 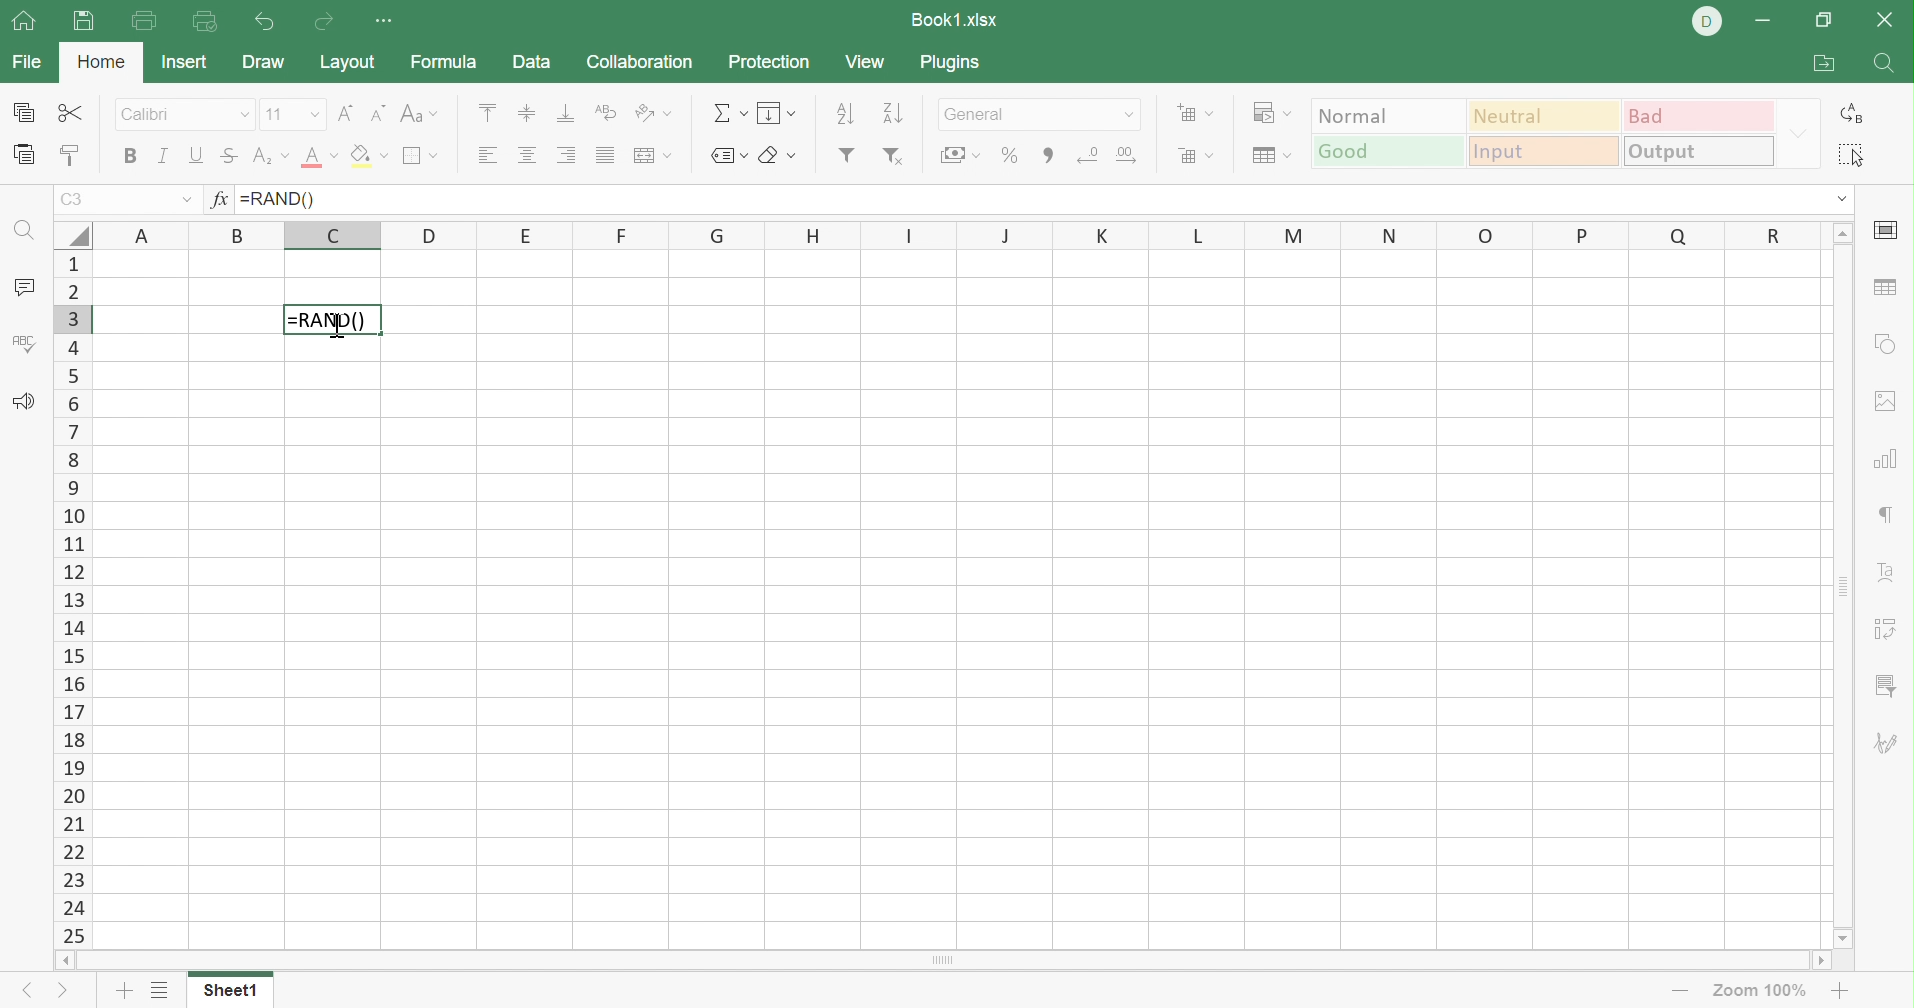 I want to click on Spell checking, so click(x=24, y=346).